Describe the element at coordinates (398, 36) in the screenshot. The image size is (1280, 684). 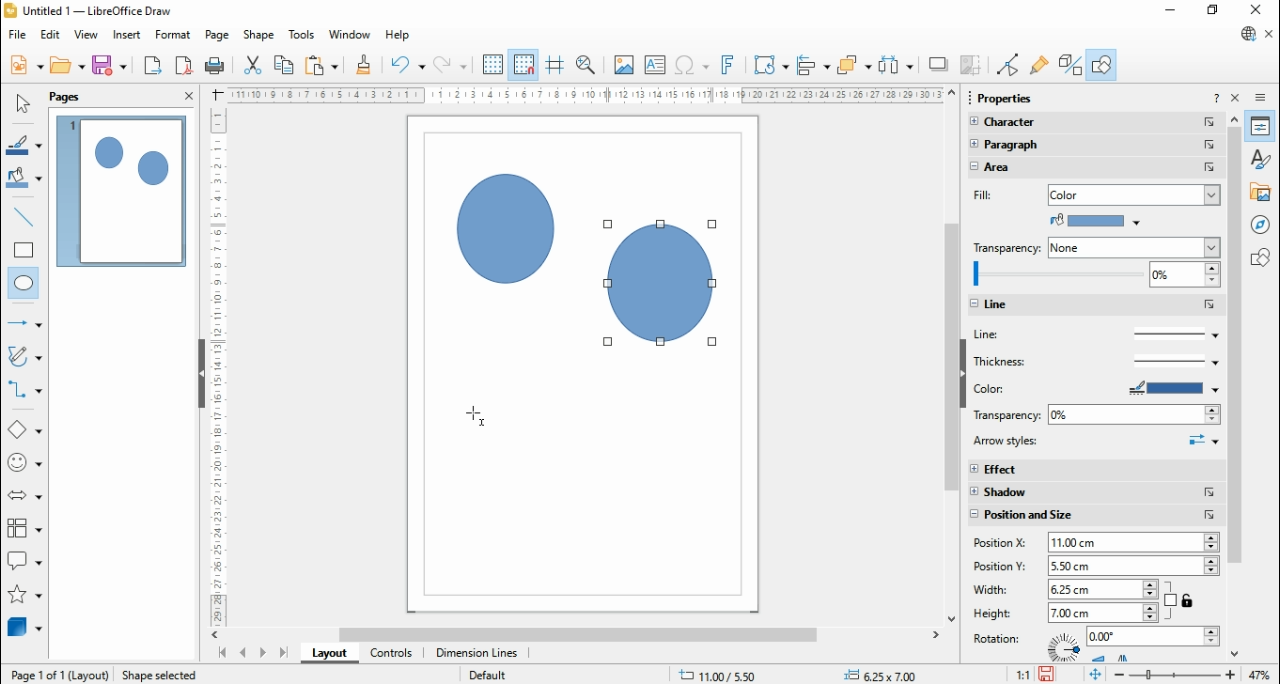
I see `help` at that location.